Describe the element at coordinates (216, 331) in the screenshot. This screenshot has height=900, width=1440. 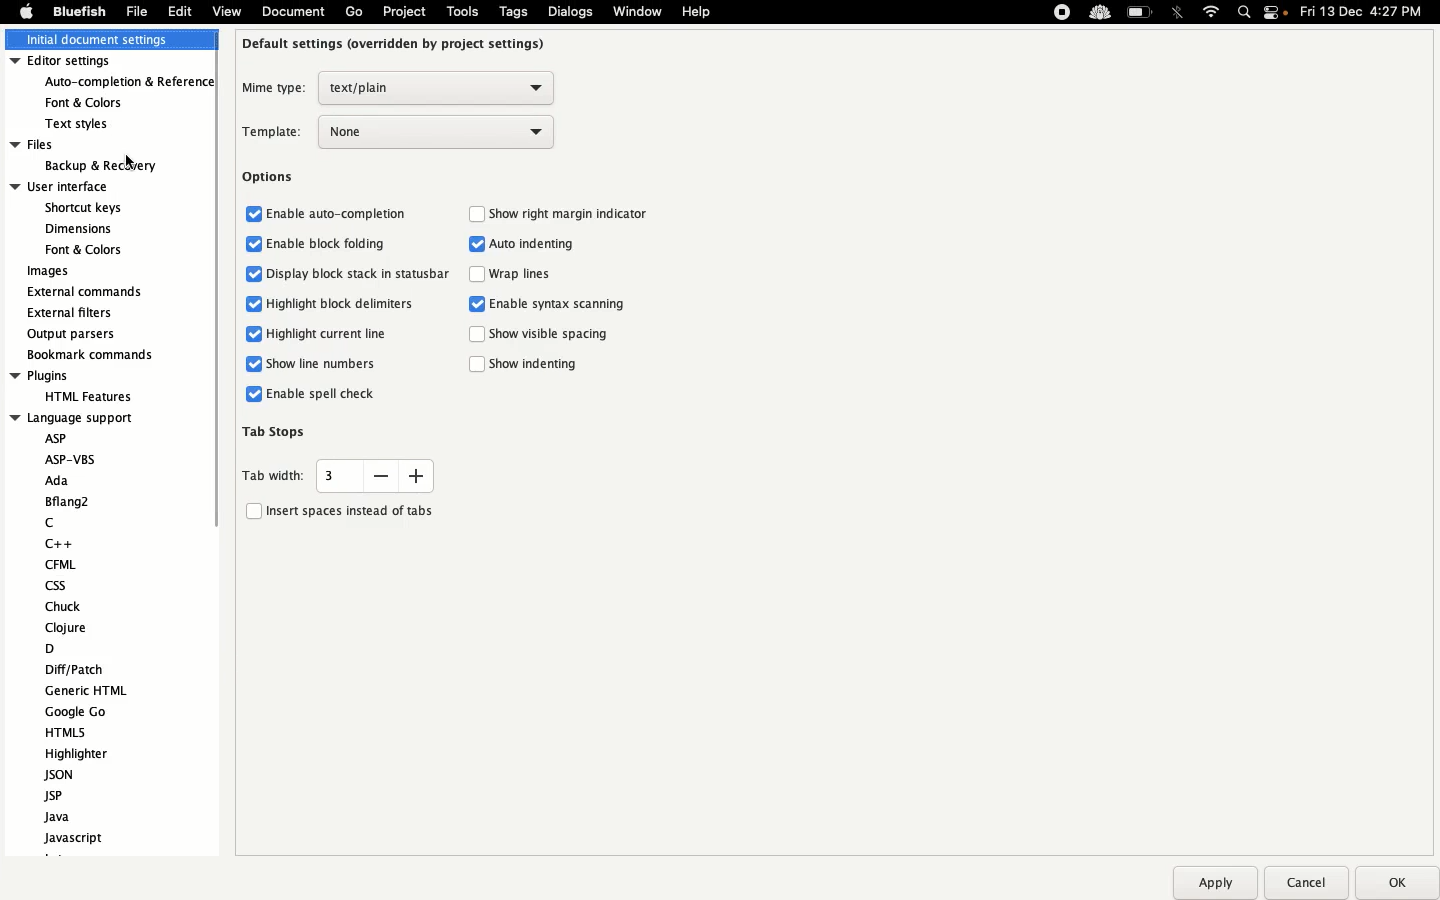
I see `Scroll` at that location.